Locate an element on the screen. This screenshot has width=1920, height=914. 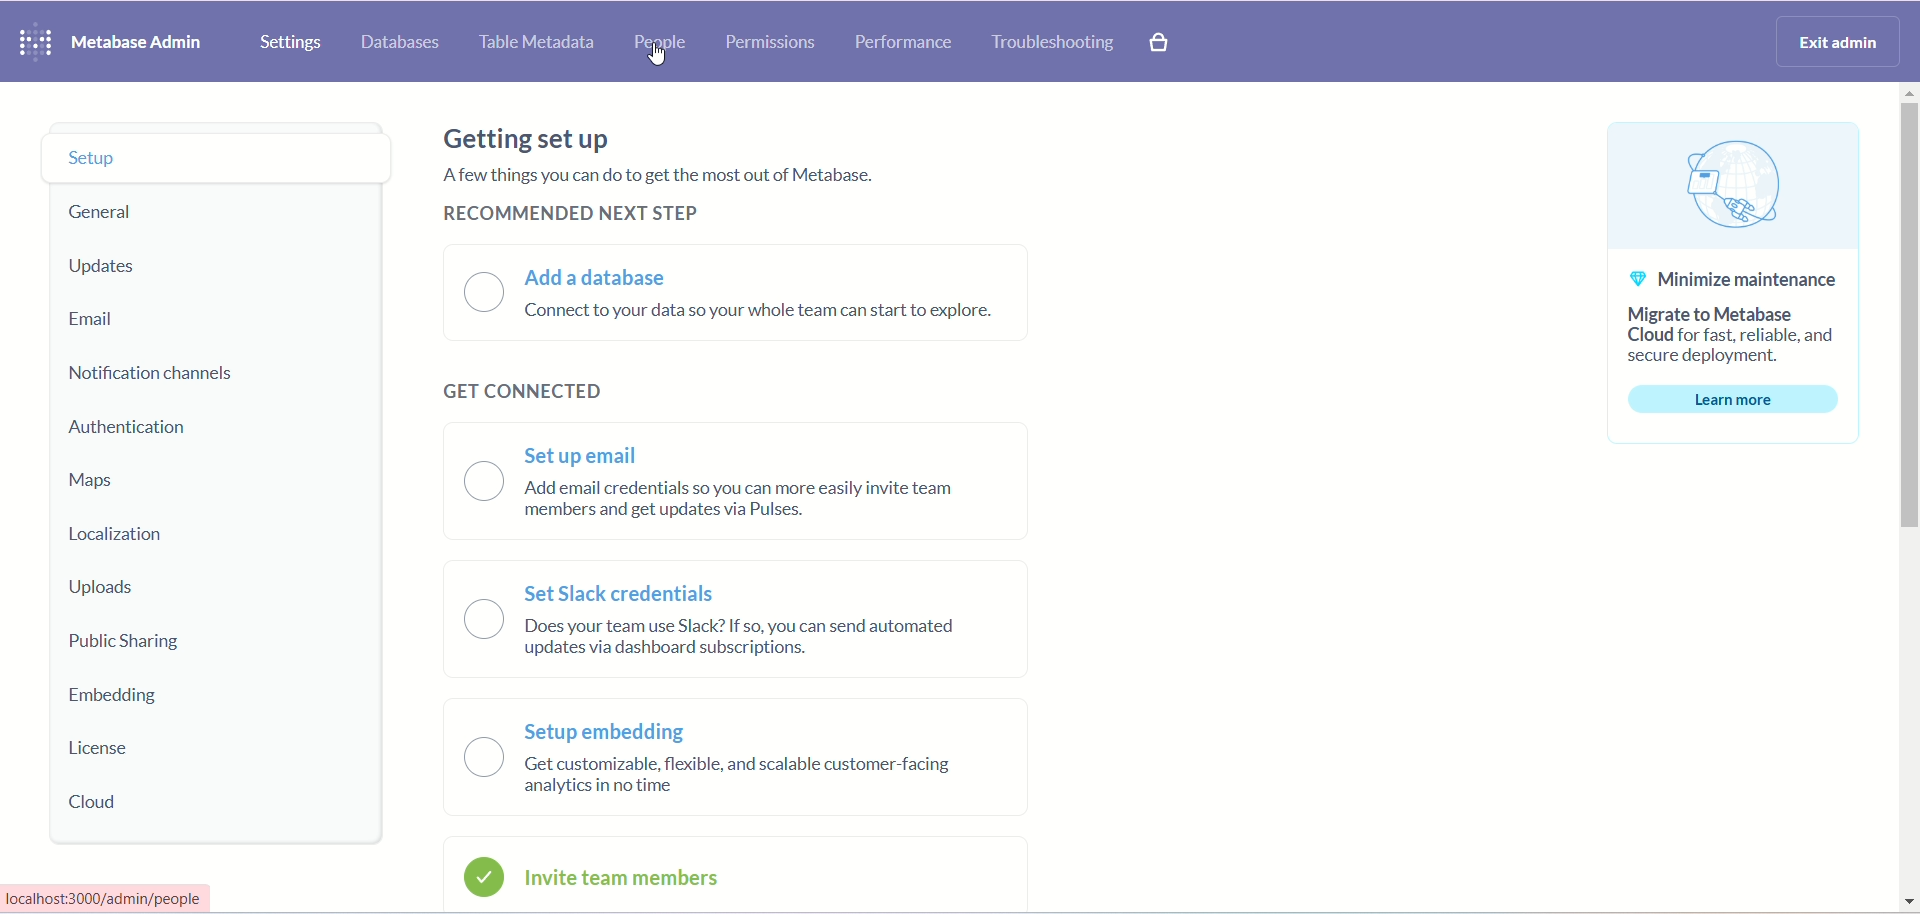
authentication is located at coordinates (125, 423).